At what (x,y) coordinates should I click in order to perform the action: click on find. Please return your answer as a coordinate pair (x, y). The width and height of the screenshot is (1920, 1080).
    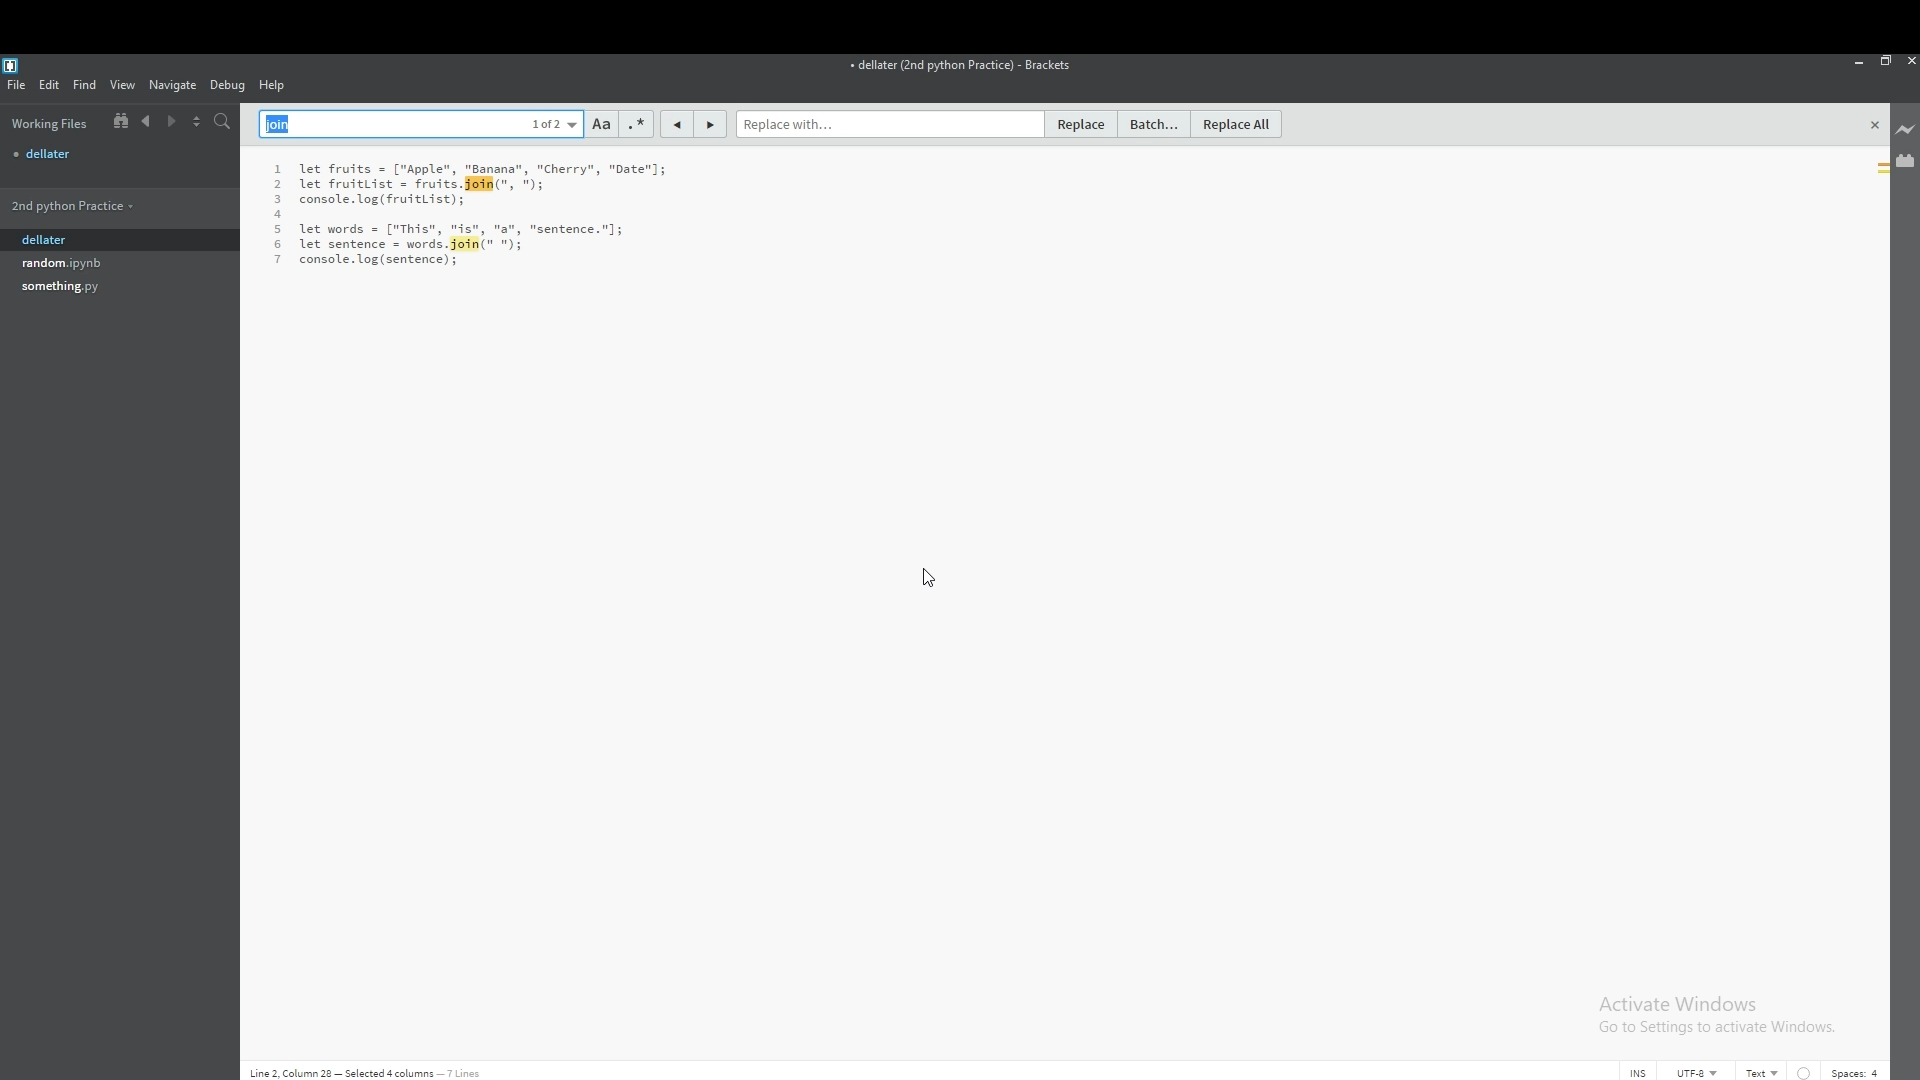
    Looking at the image, I should click on (86, 85).